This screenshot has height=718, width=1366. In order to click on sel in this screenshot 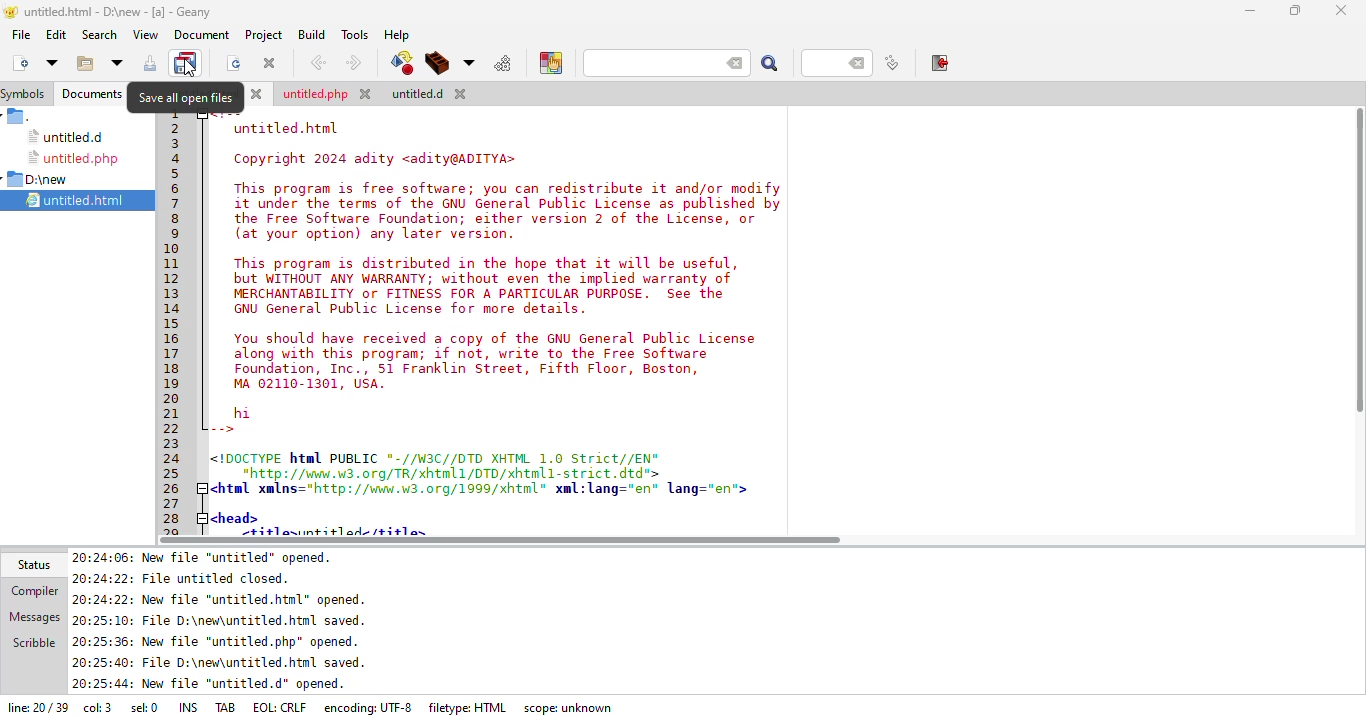, I will do `click(148, 707)`.